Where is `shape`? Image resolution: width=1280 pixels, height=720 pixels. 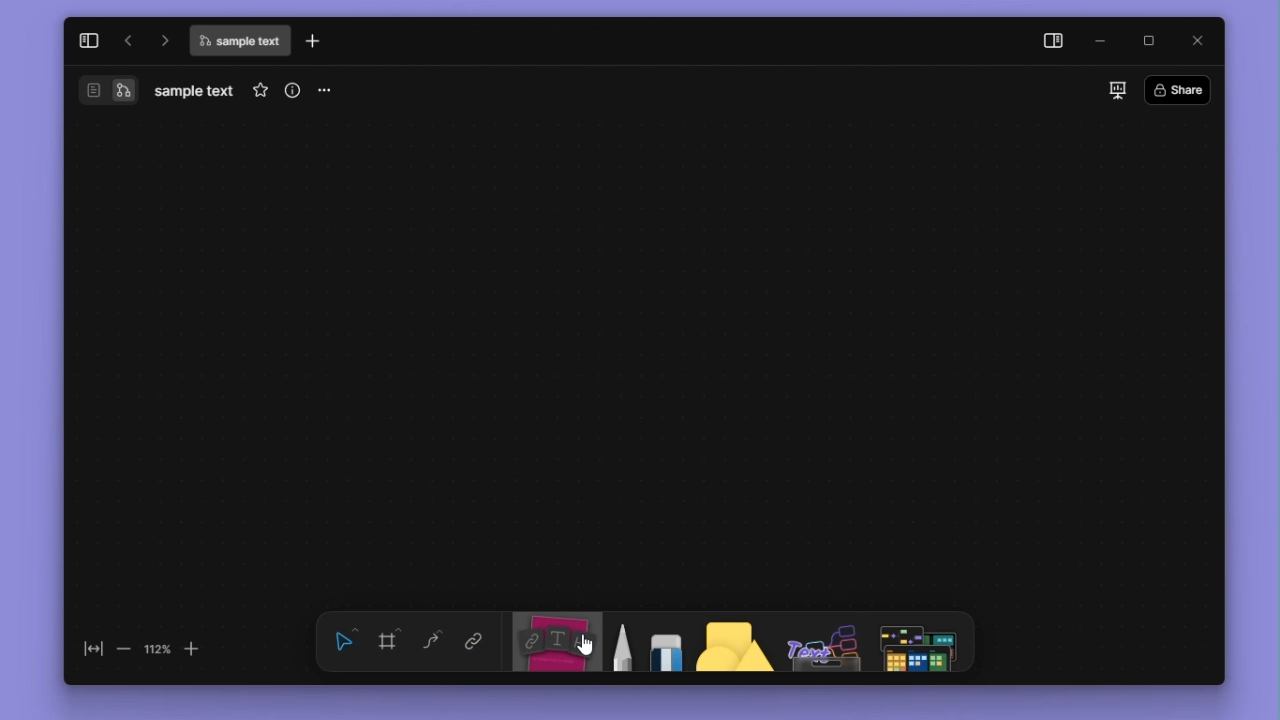
shape is located at coordinates (734, 642).